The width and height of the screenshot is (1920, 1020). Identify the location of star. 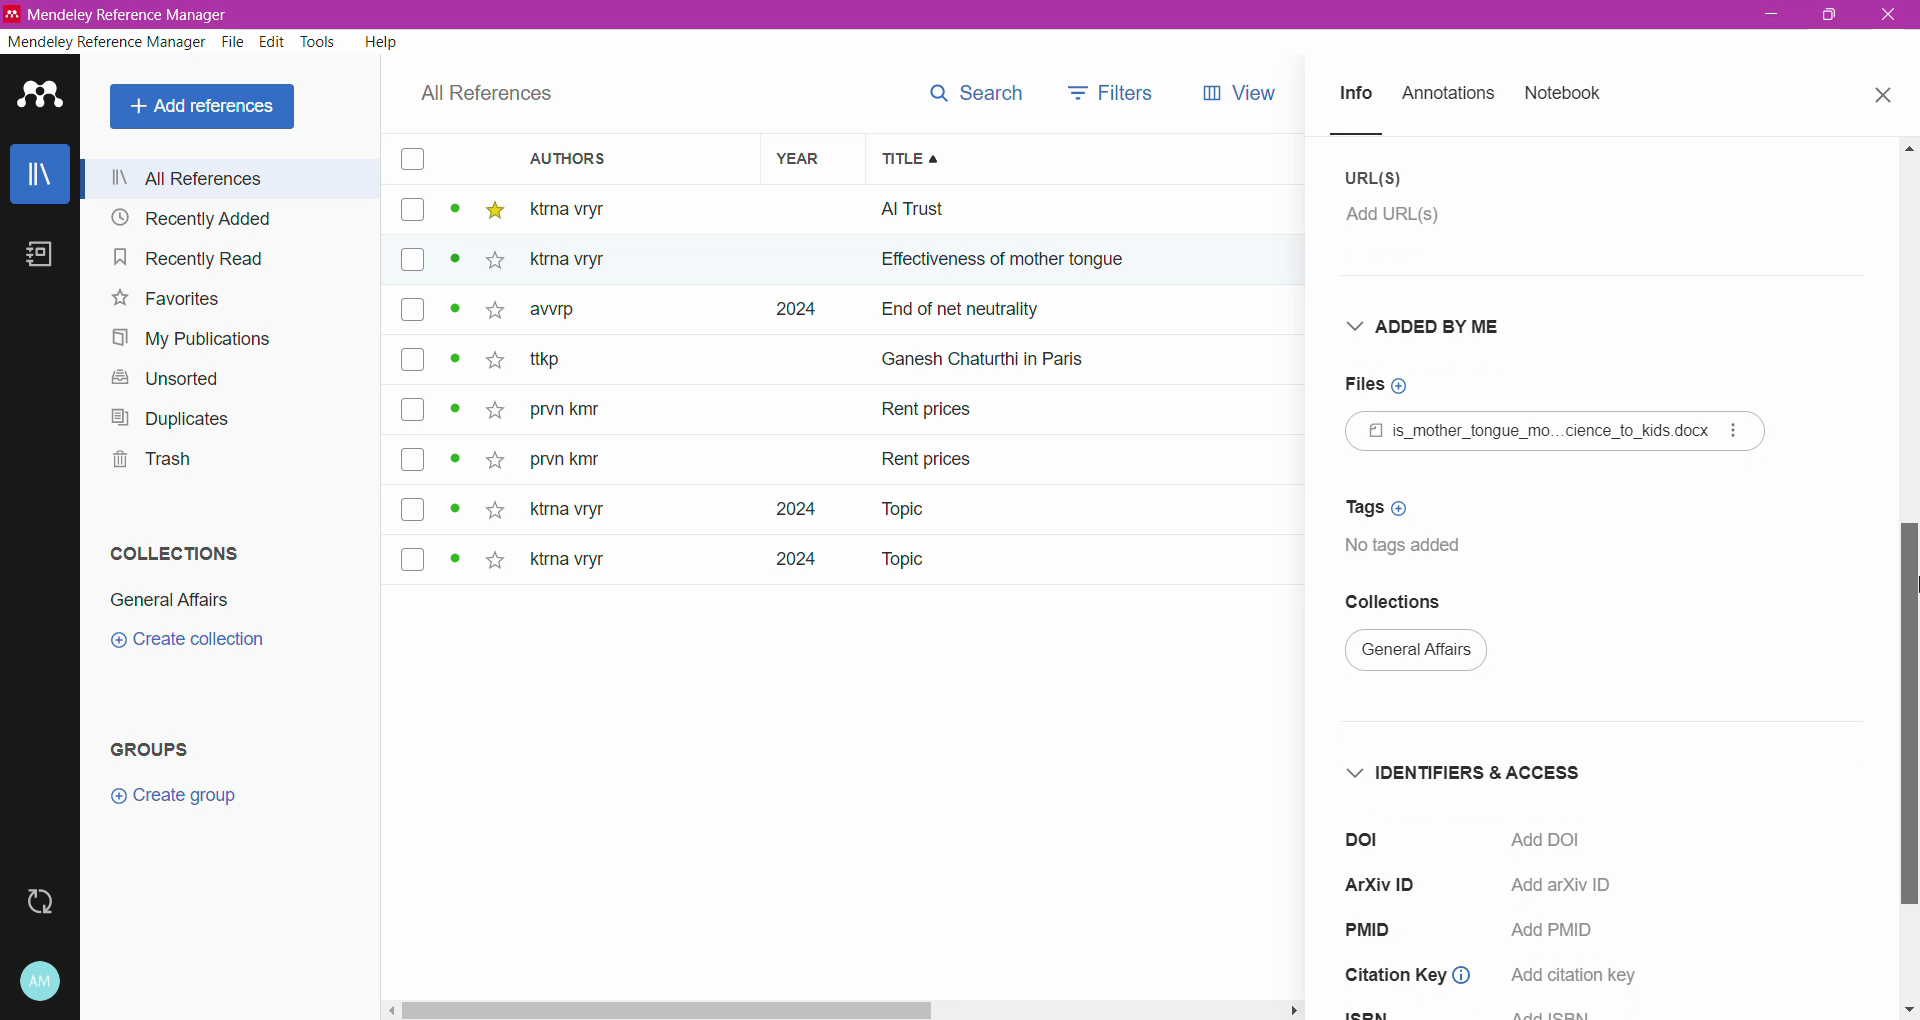
(494, 211).